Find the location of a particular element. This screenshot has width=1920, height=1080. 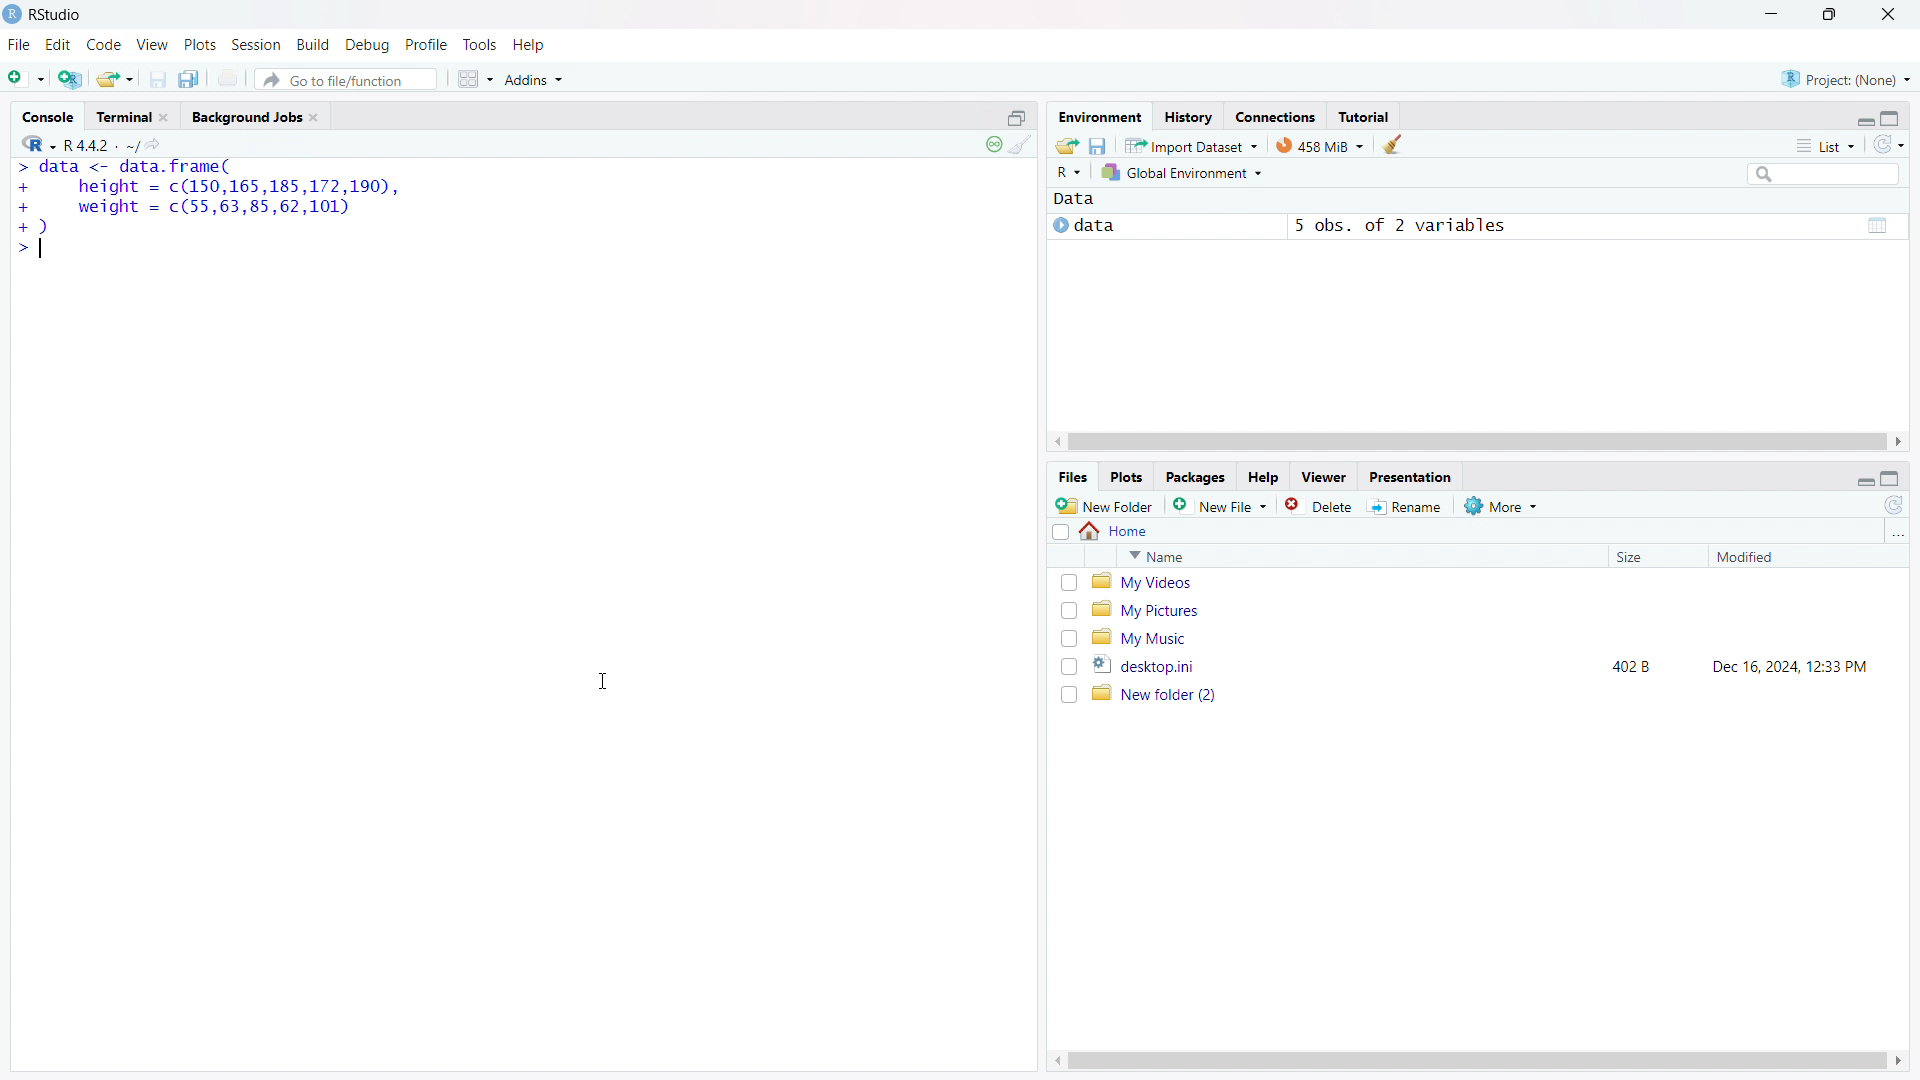

horizontal scrollbar is located at coordinates (1476, 1060).